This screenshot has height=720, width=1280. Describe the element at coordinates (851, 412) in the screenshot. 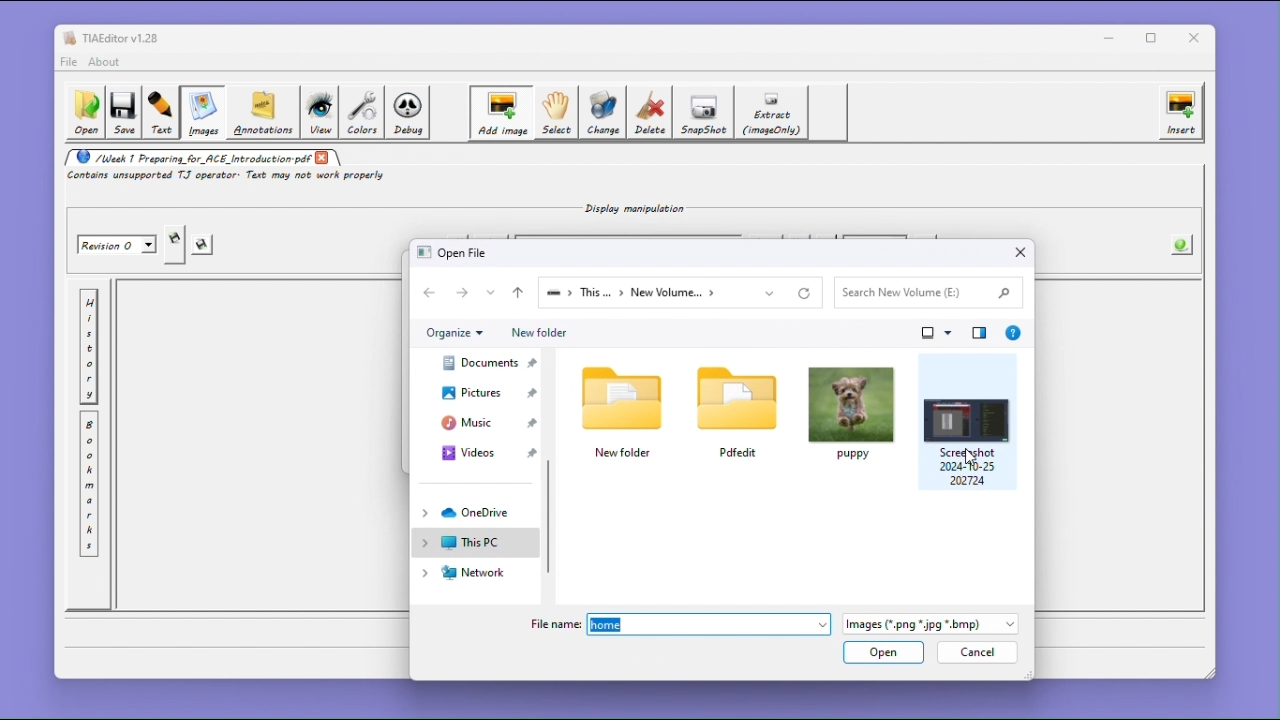

I see `puppy` at that location.